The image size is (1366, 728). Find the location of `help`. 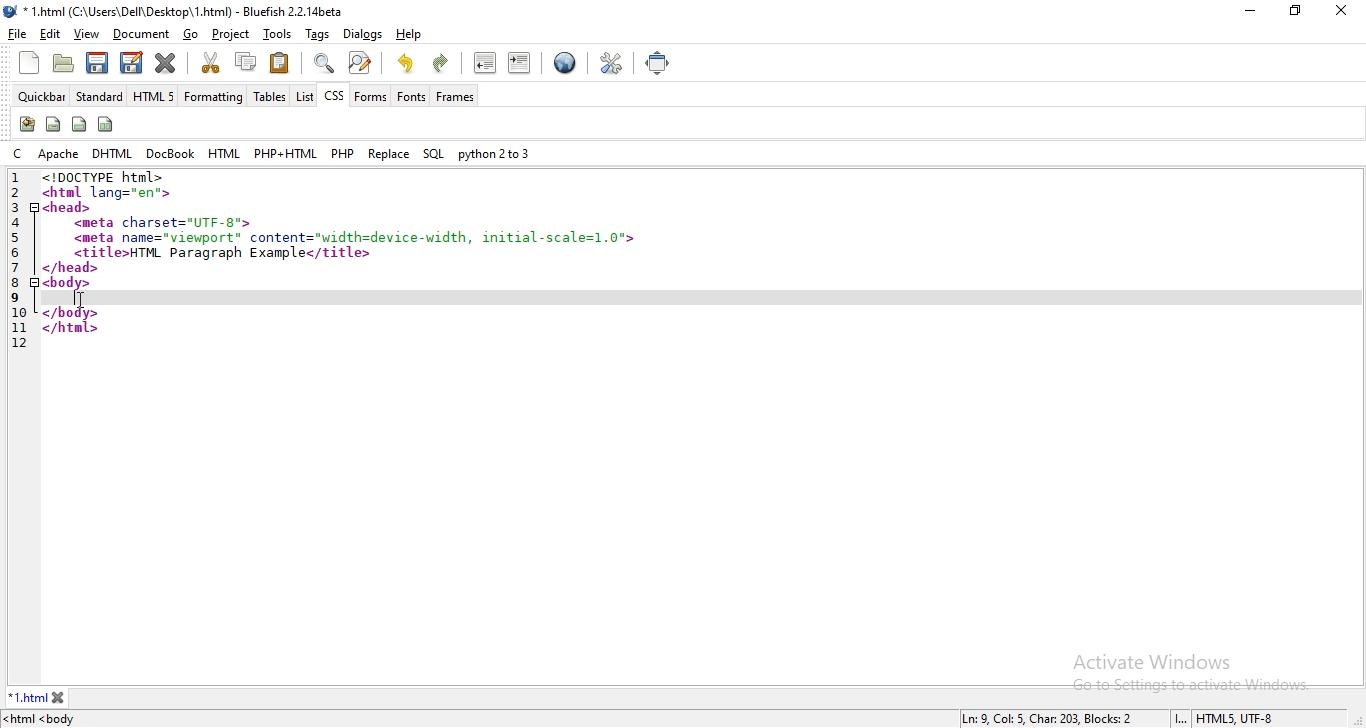

help is located at coordinates (408, 34).